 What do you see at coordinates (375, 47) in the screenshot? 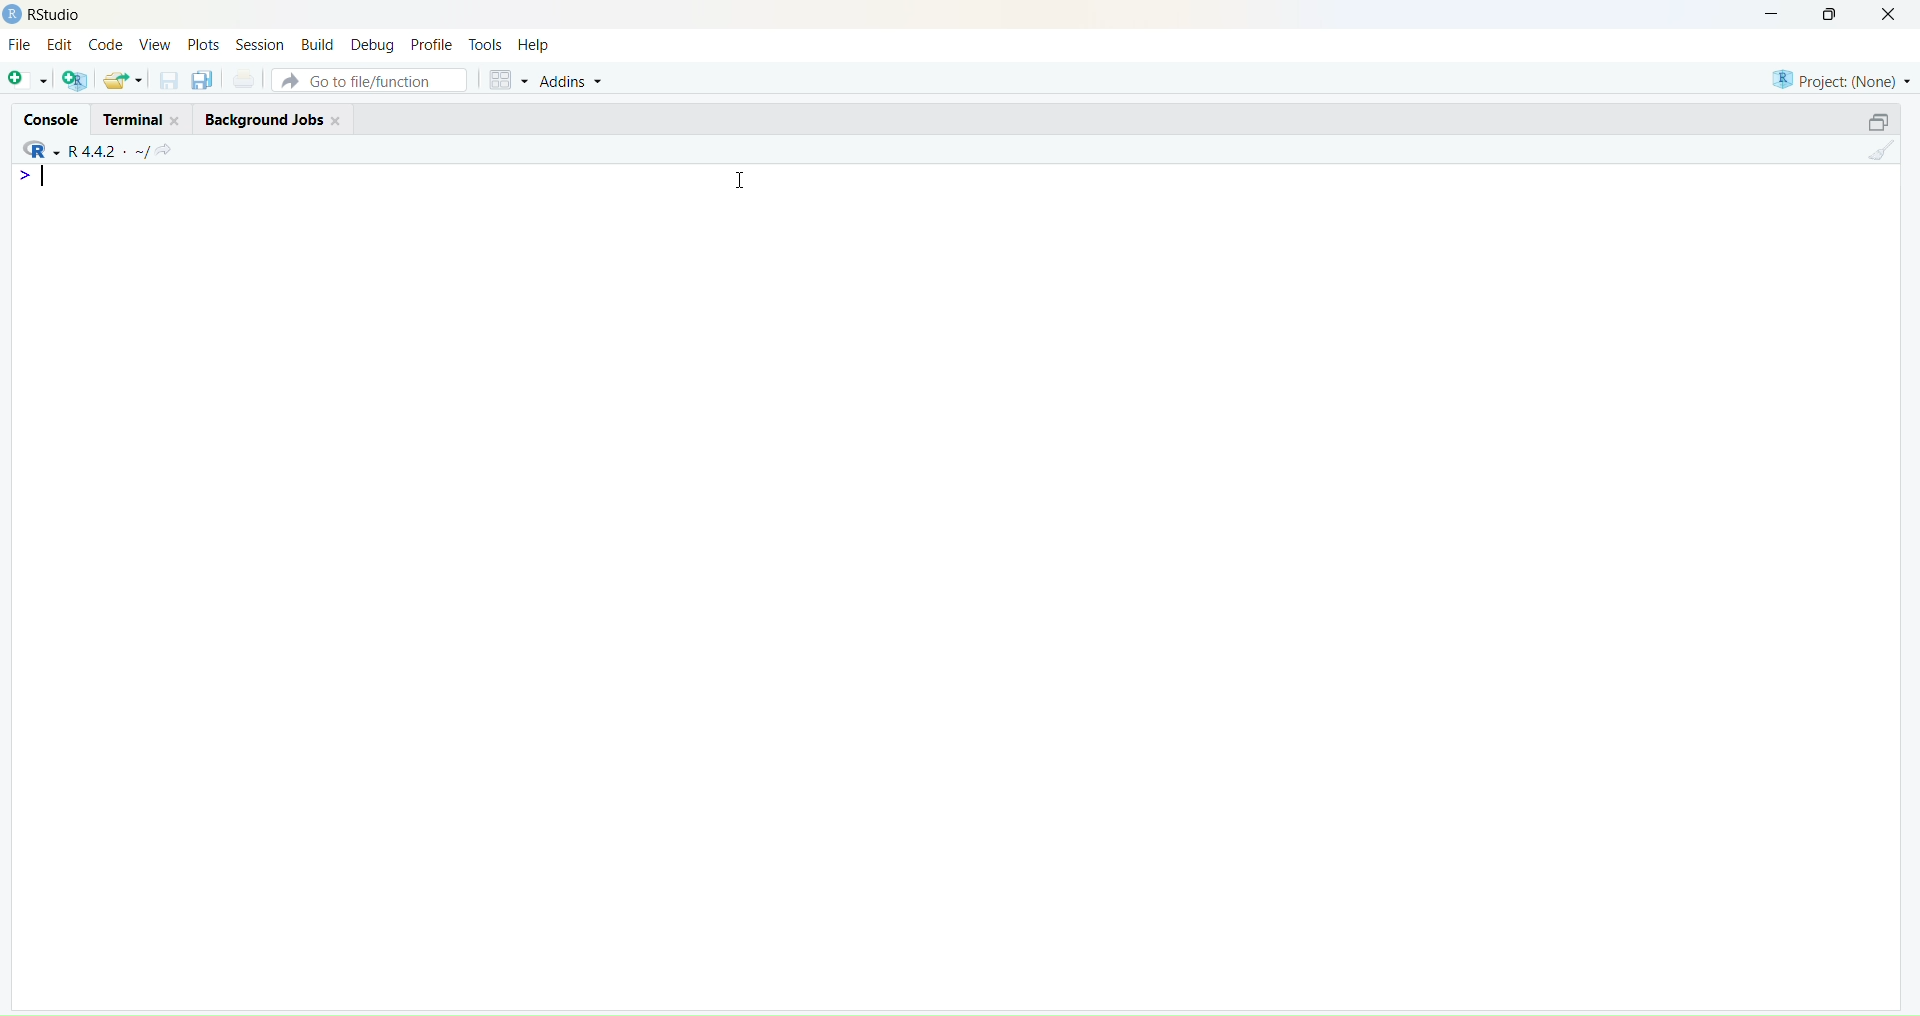
I see `Debug` at bounding box center [375, 47].